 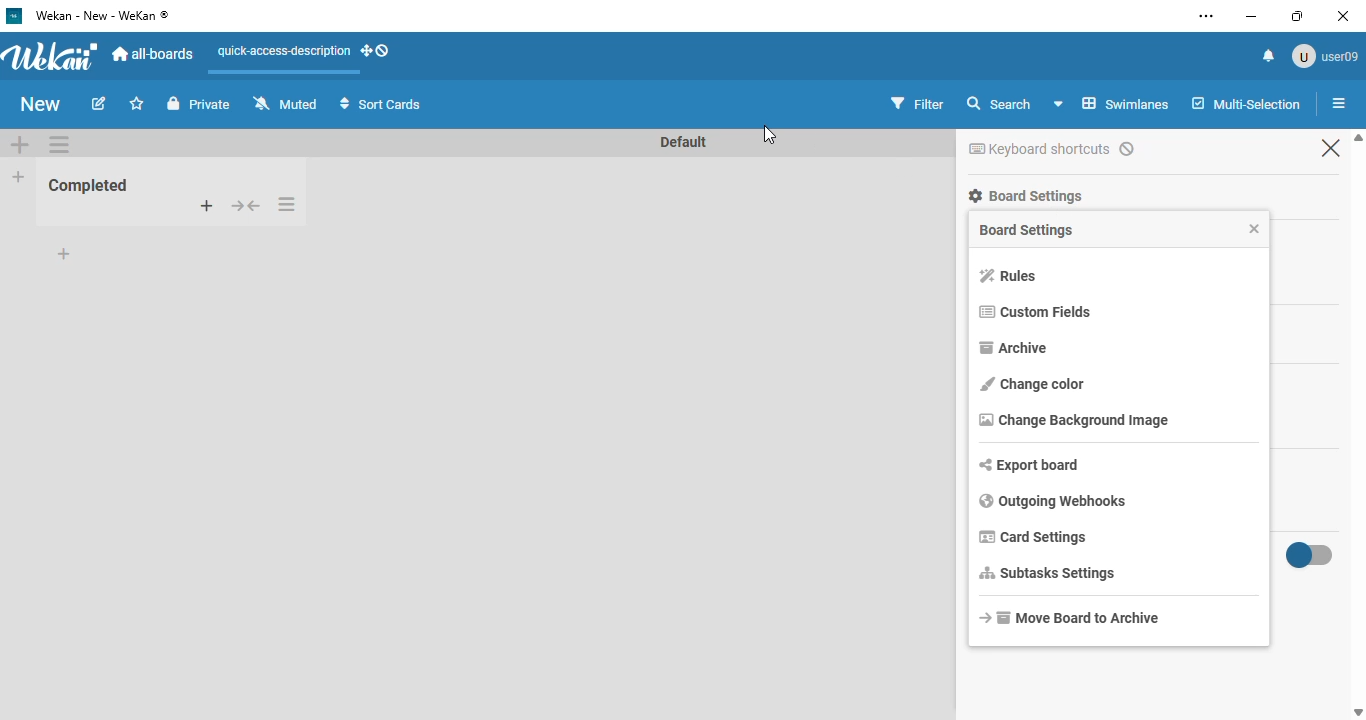 I want to click on edit, so click(x=99, y=103).